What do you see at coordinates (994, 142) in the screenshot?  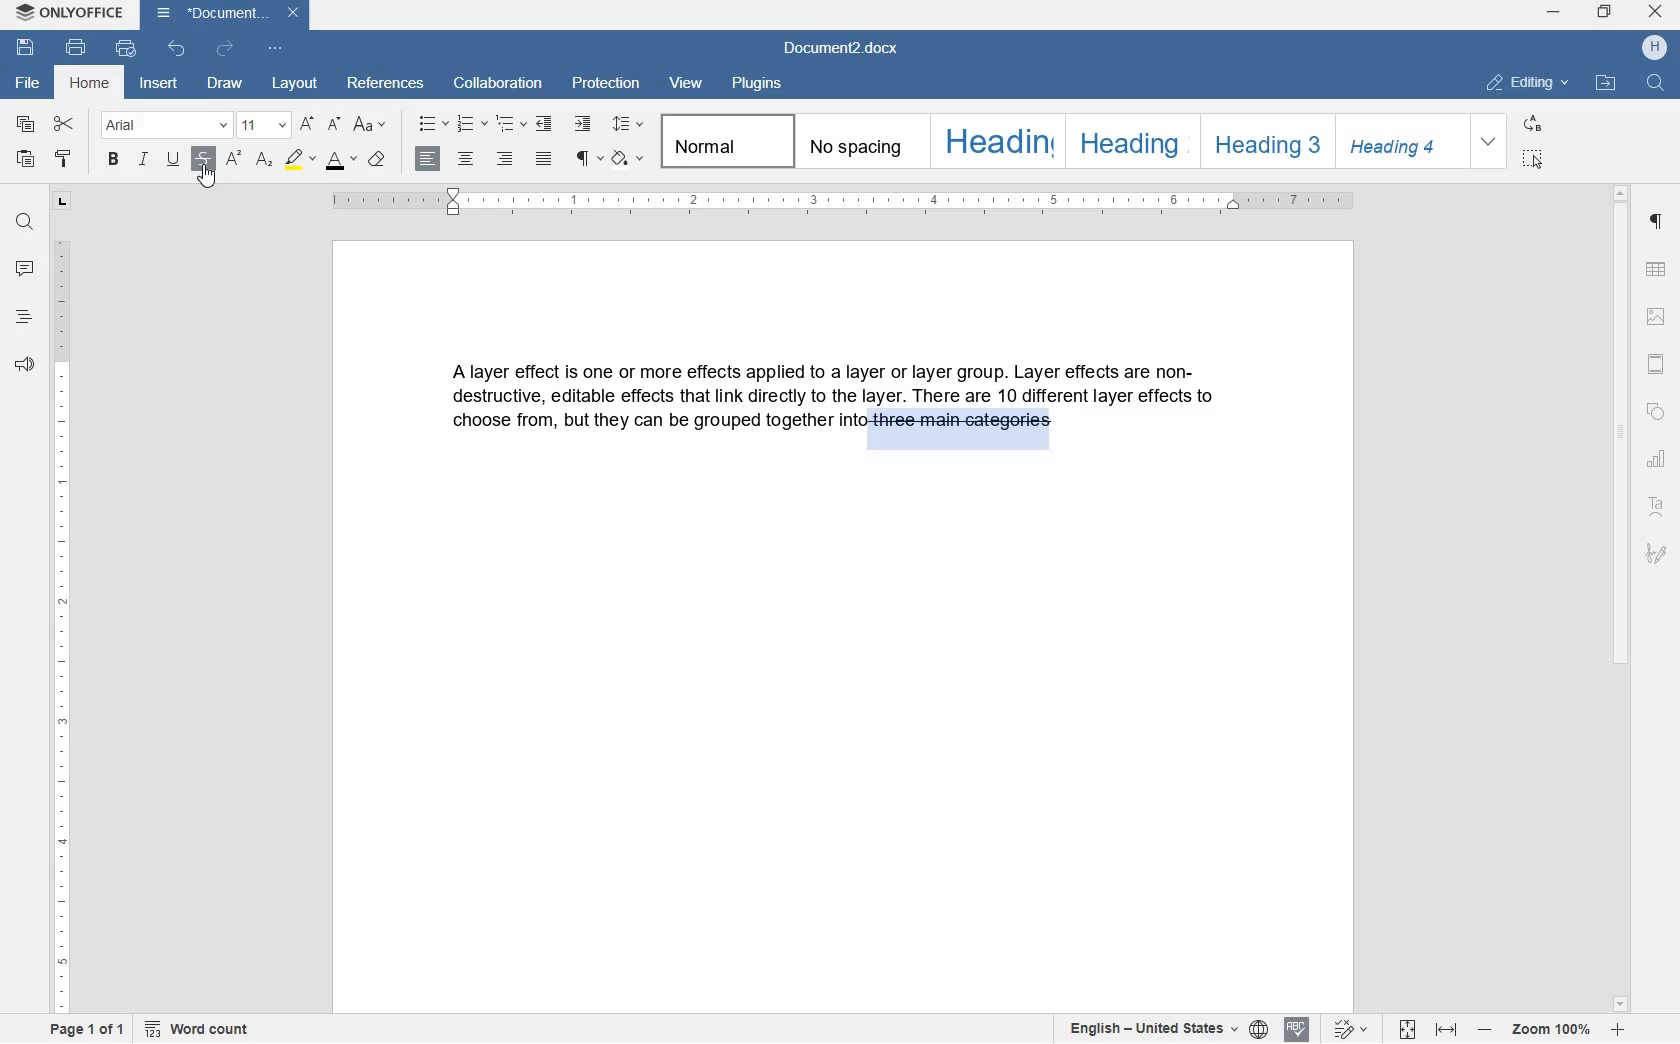 I see `heading 1` at bounding box center [994, 142].